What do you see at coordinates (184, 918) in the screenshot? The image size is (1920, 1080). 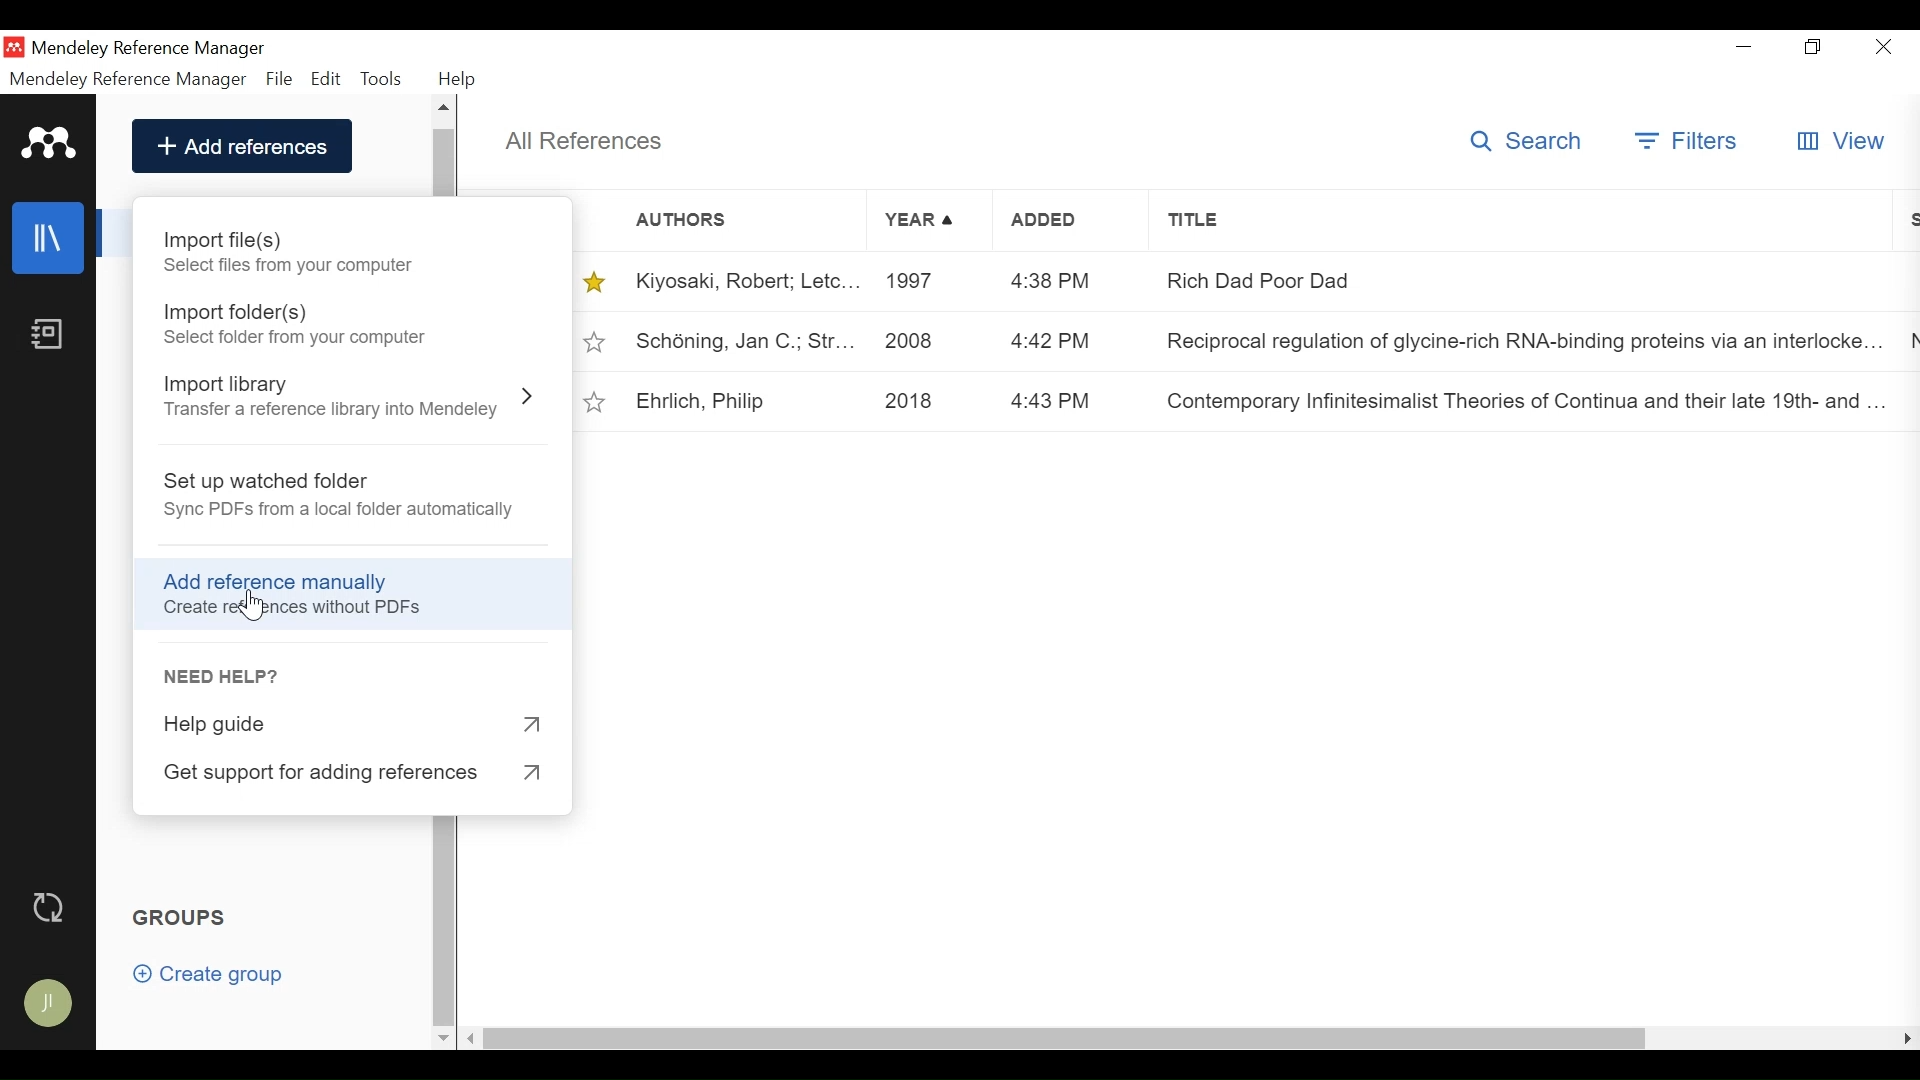 I see `Groups` at bounding box center [184, 918].